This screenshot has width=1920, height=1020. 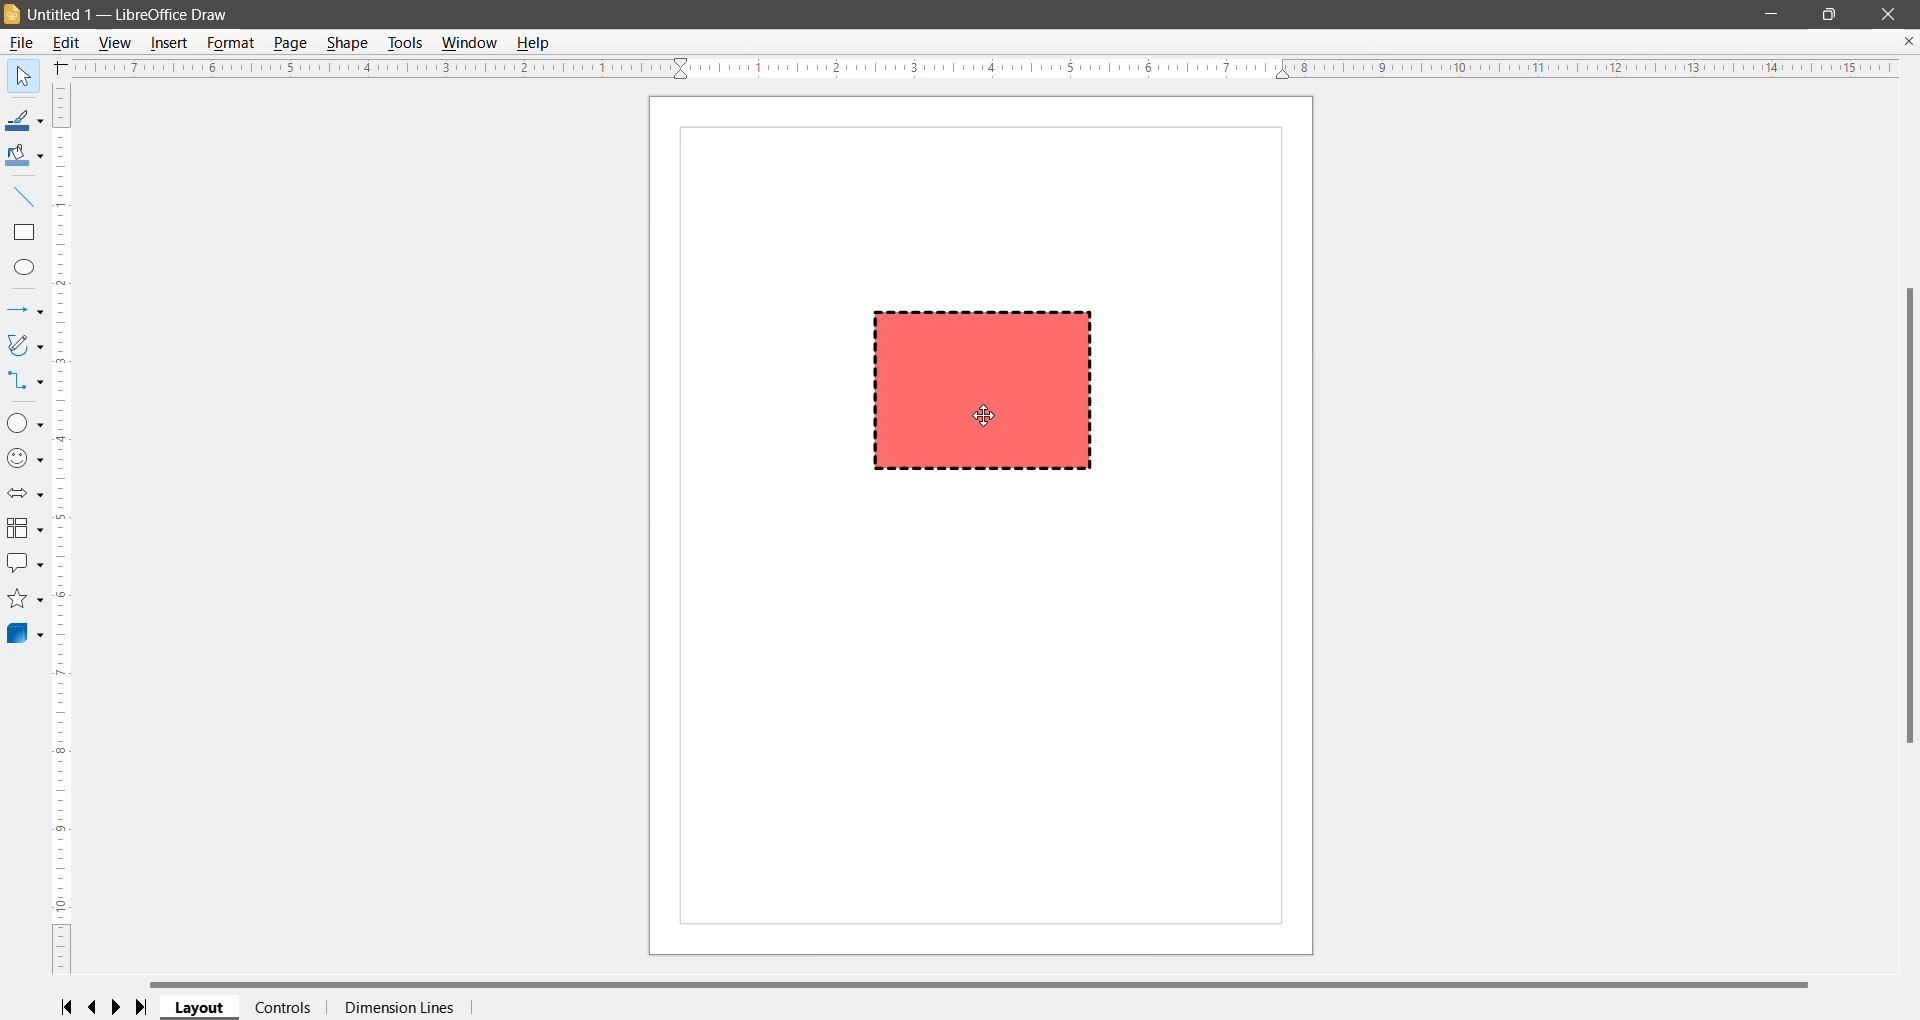 I want to click on Close Document, so click(x=1908, y=41).